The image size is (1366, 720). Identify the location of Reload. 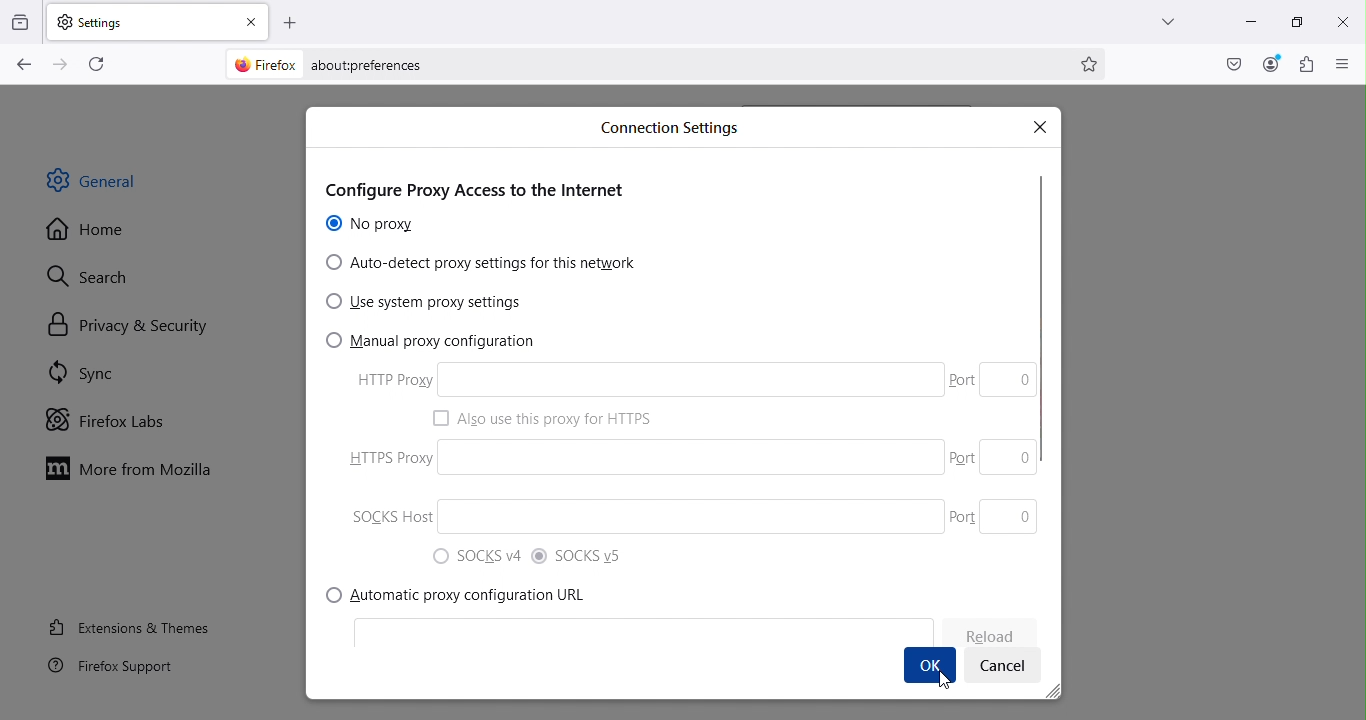
(984, 635).